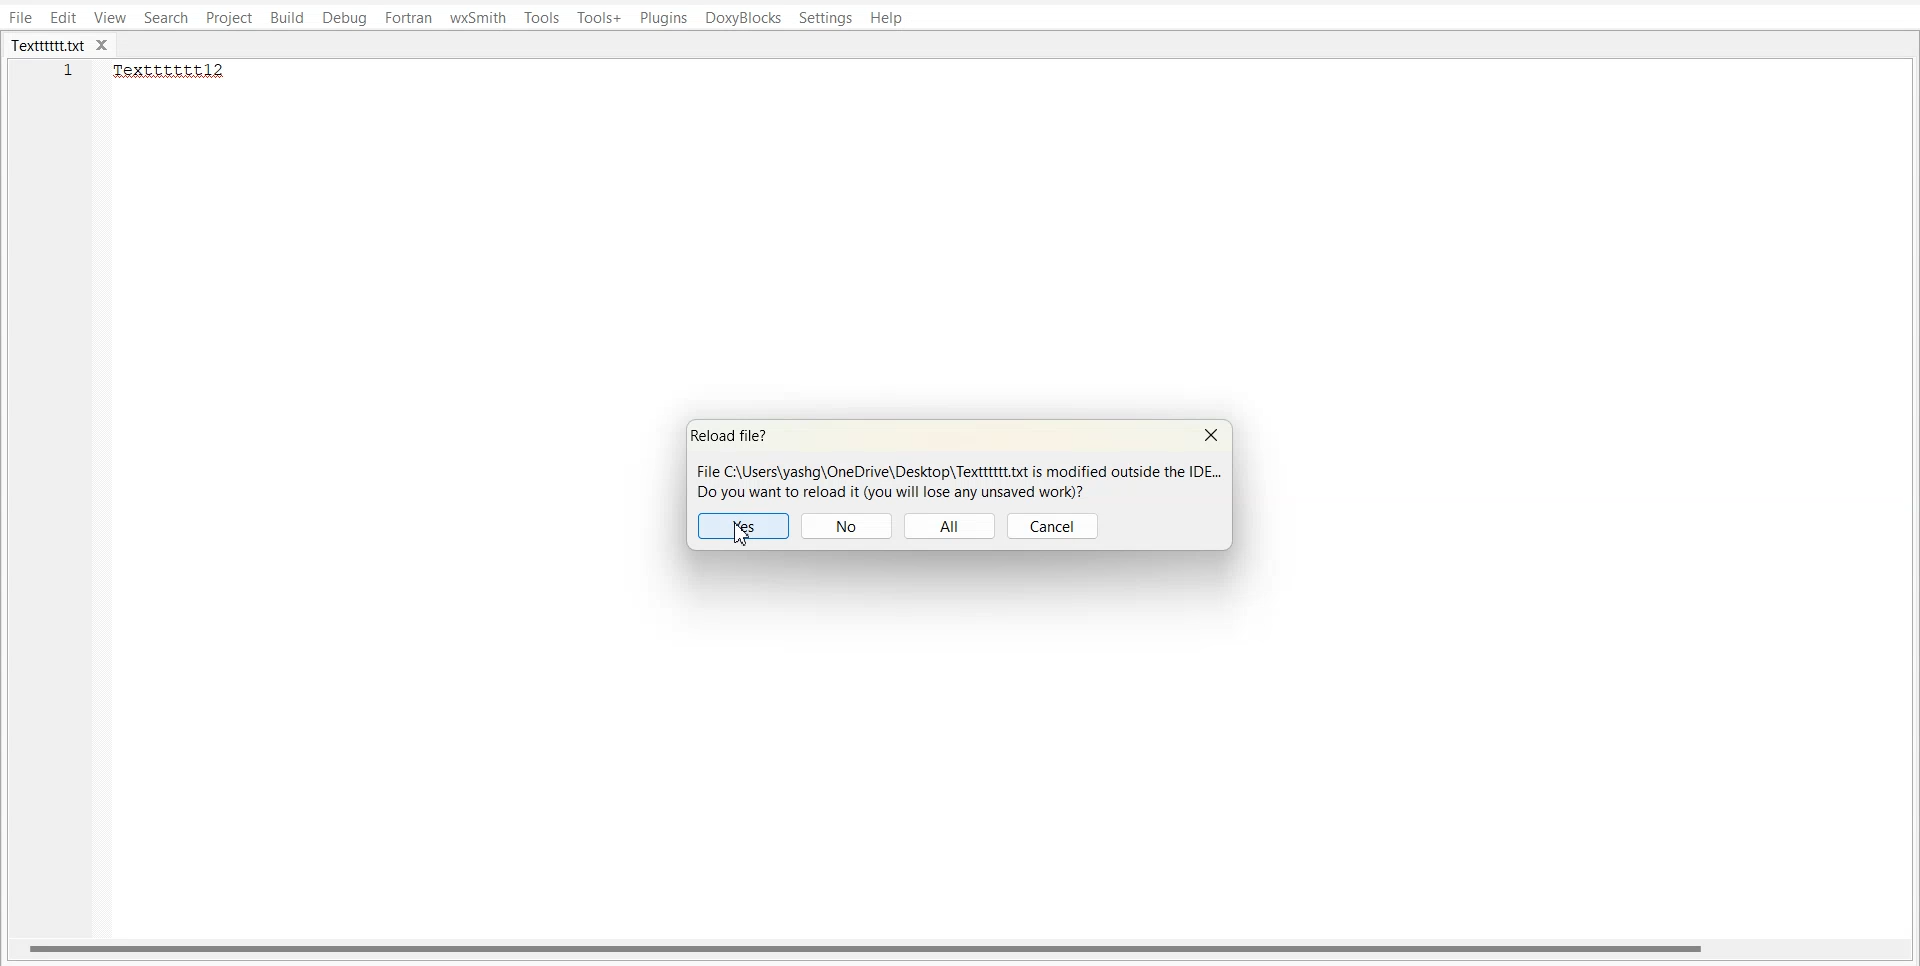  Describe the element at coordinates (111, 17) in the screenshot. I see `View` at that location.